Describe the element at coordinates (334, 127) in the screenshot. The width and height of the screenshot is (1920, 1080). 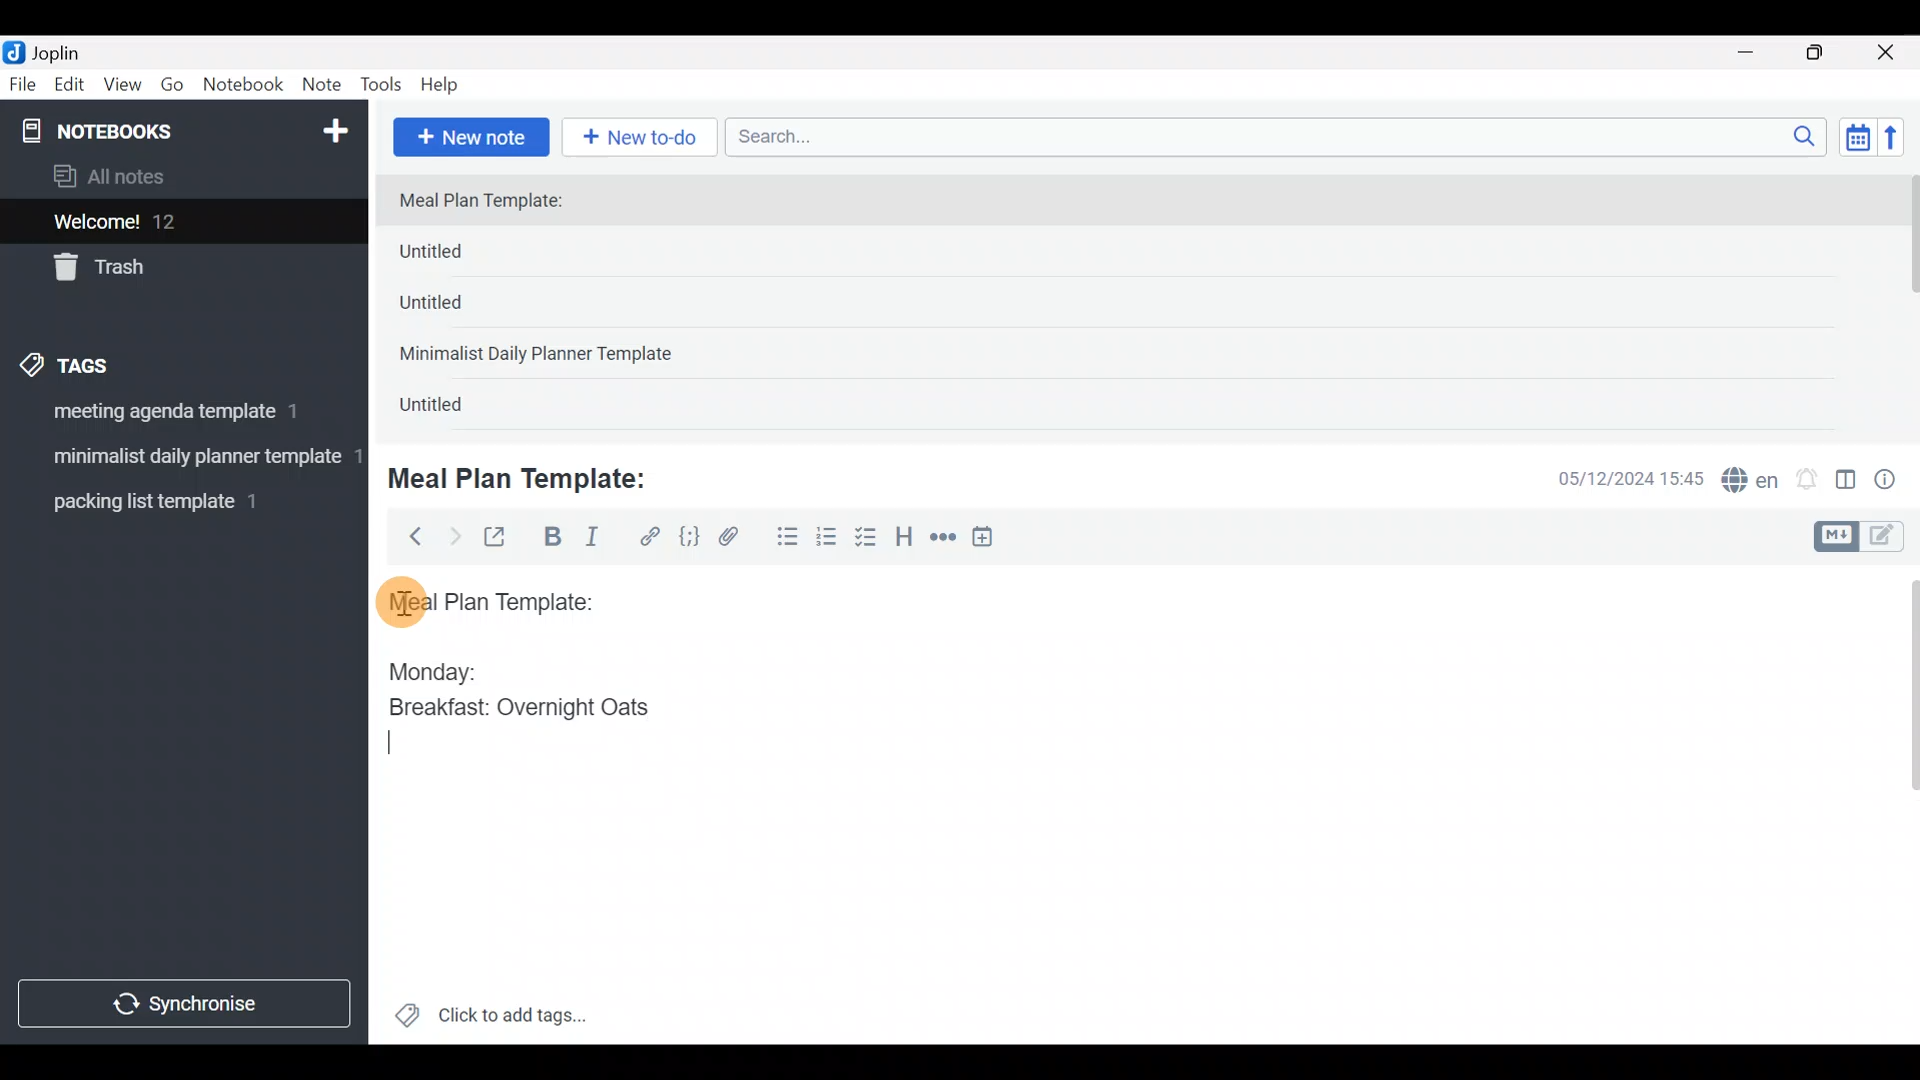
I see `New` at that location.